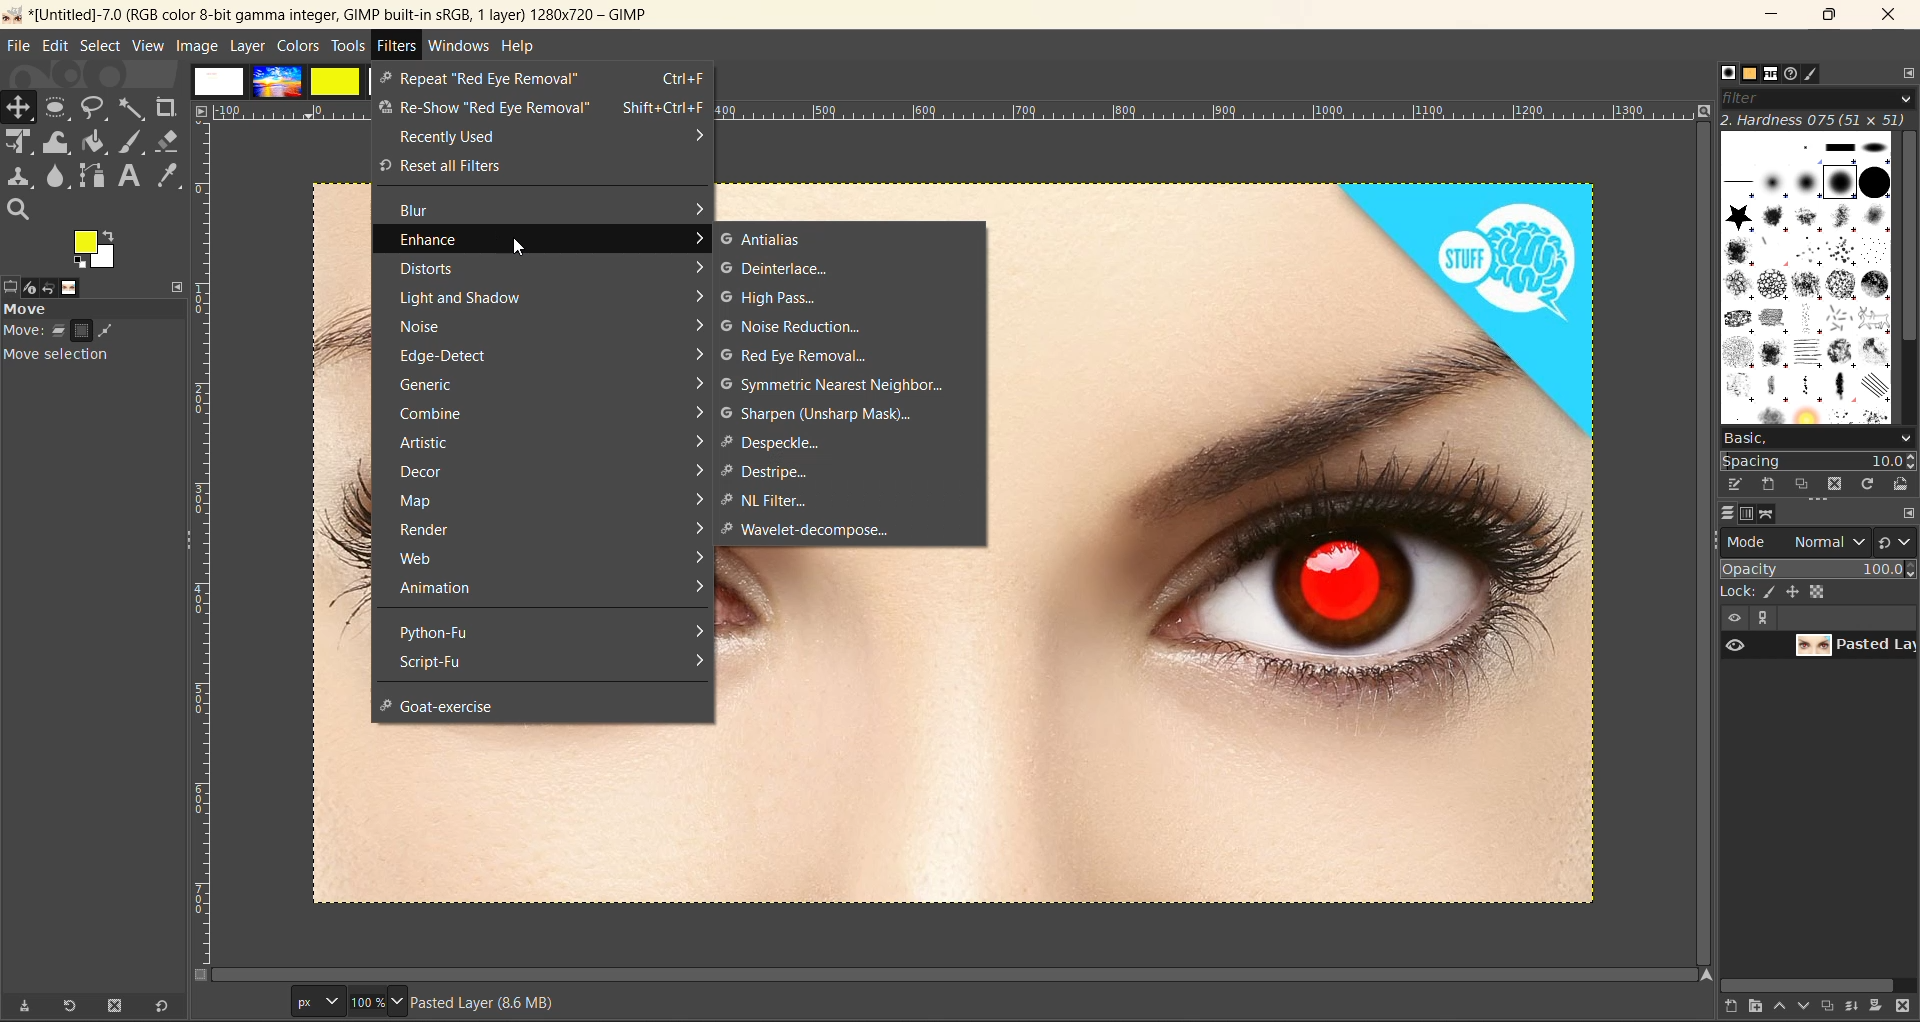 The height and width of the screenshot is (1022, 1920). What do you see at coordinates (42, 288) in the screenshot?
I see `device status, undo history` at bounding box center [42, 288].